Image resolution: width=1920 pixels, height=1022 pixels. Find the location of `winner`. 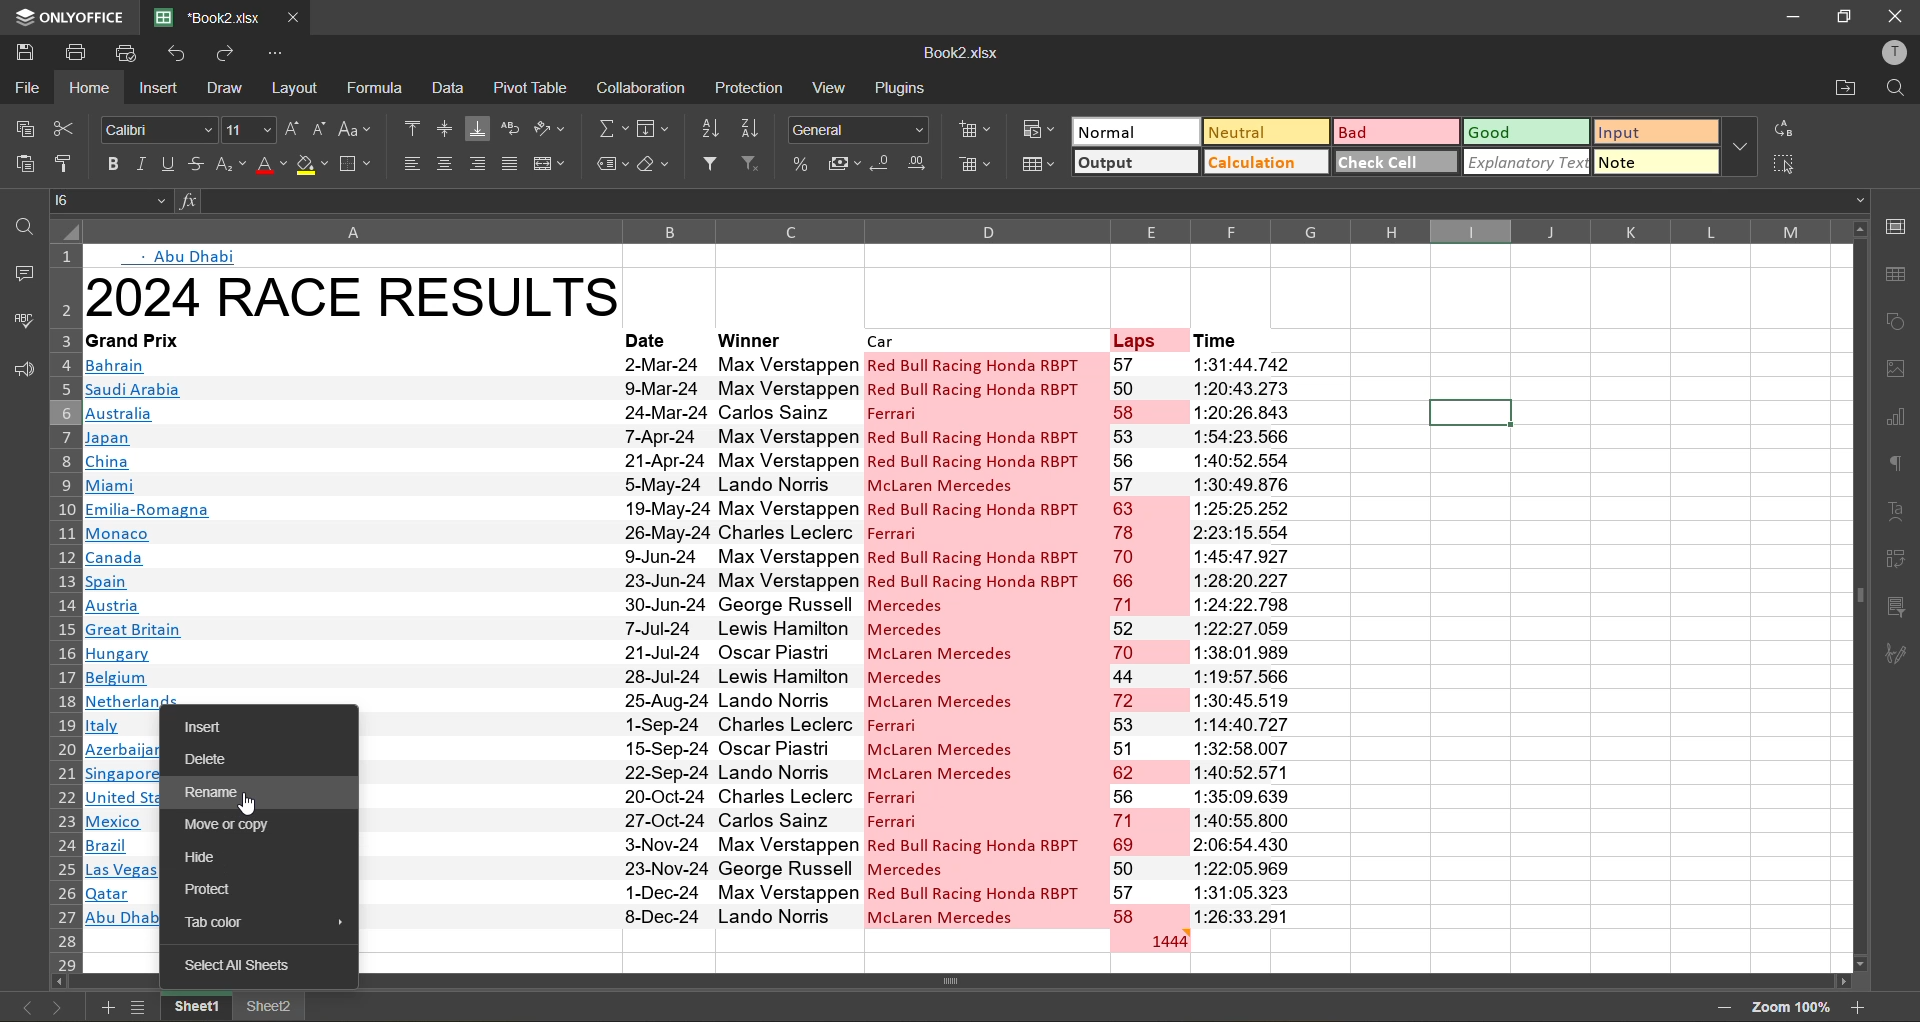

winner is located at coordinates (782, 337).